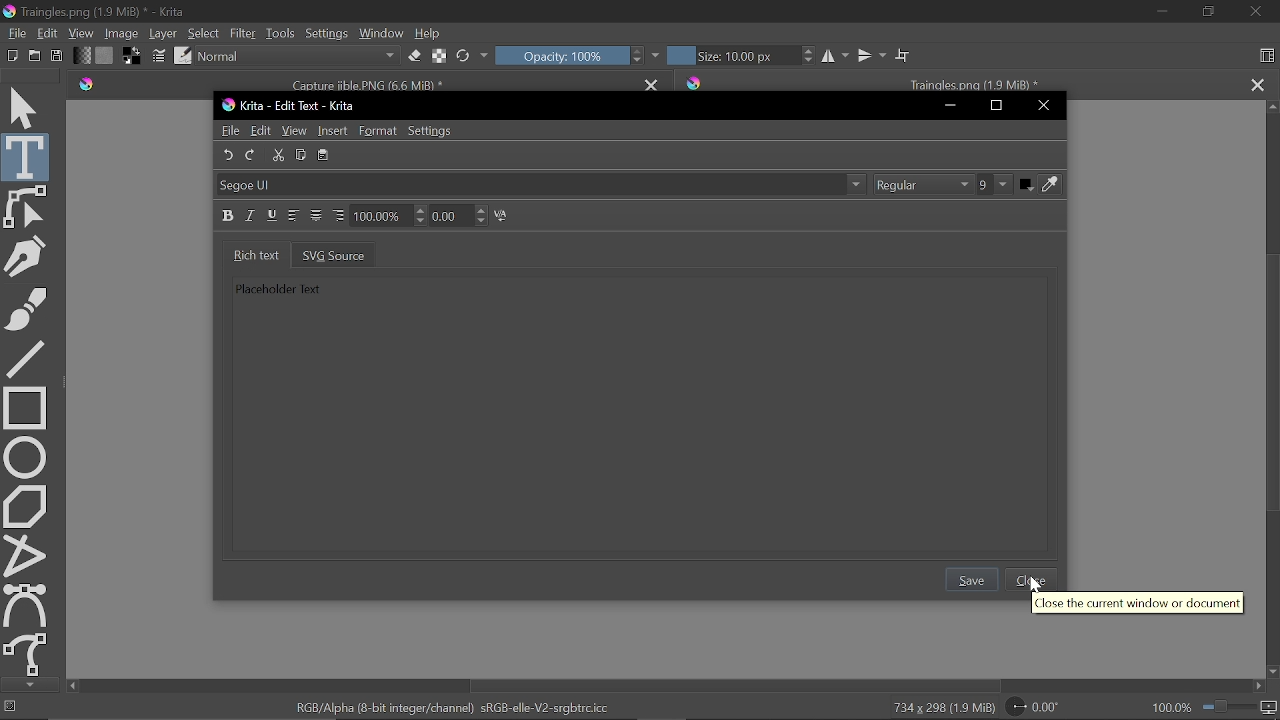 The height and width of the screenshot is (720, 1280). Describe the element at coordinates (1035, 580) in the screenshot. I see `Close` at that location.